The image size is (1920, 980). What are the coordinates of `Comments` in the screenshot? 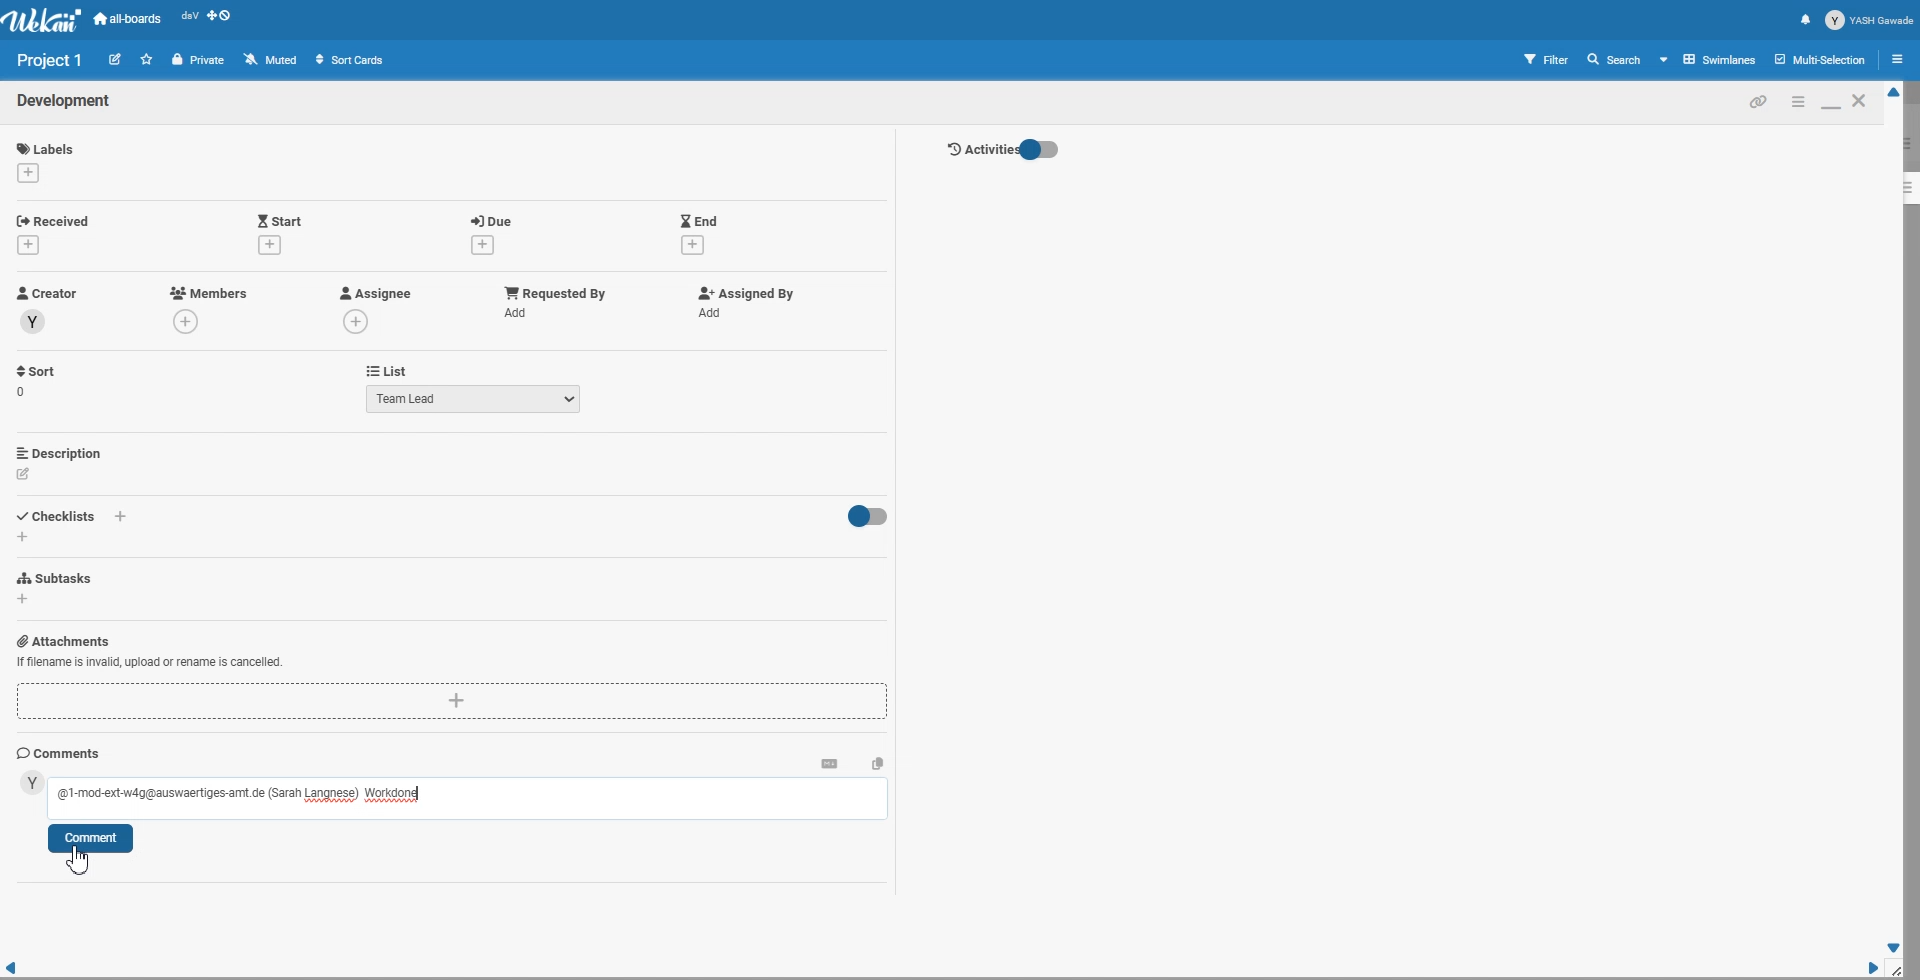 It's located at (59, 753).